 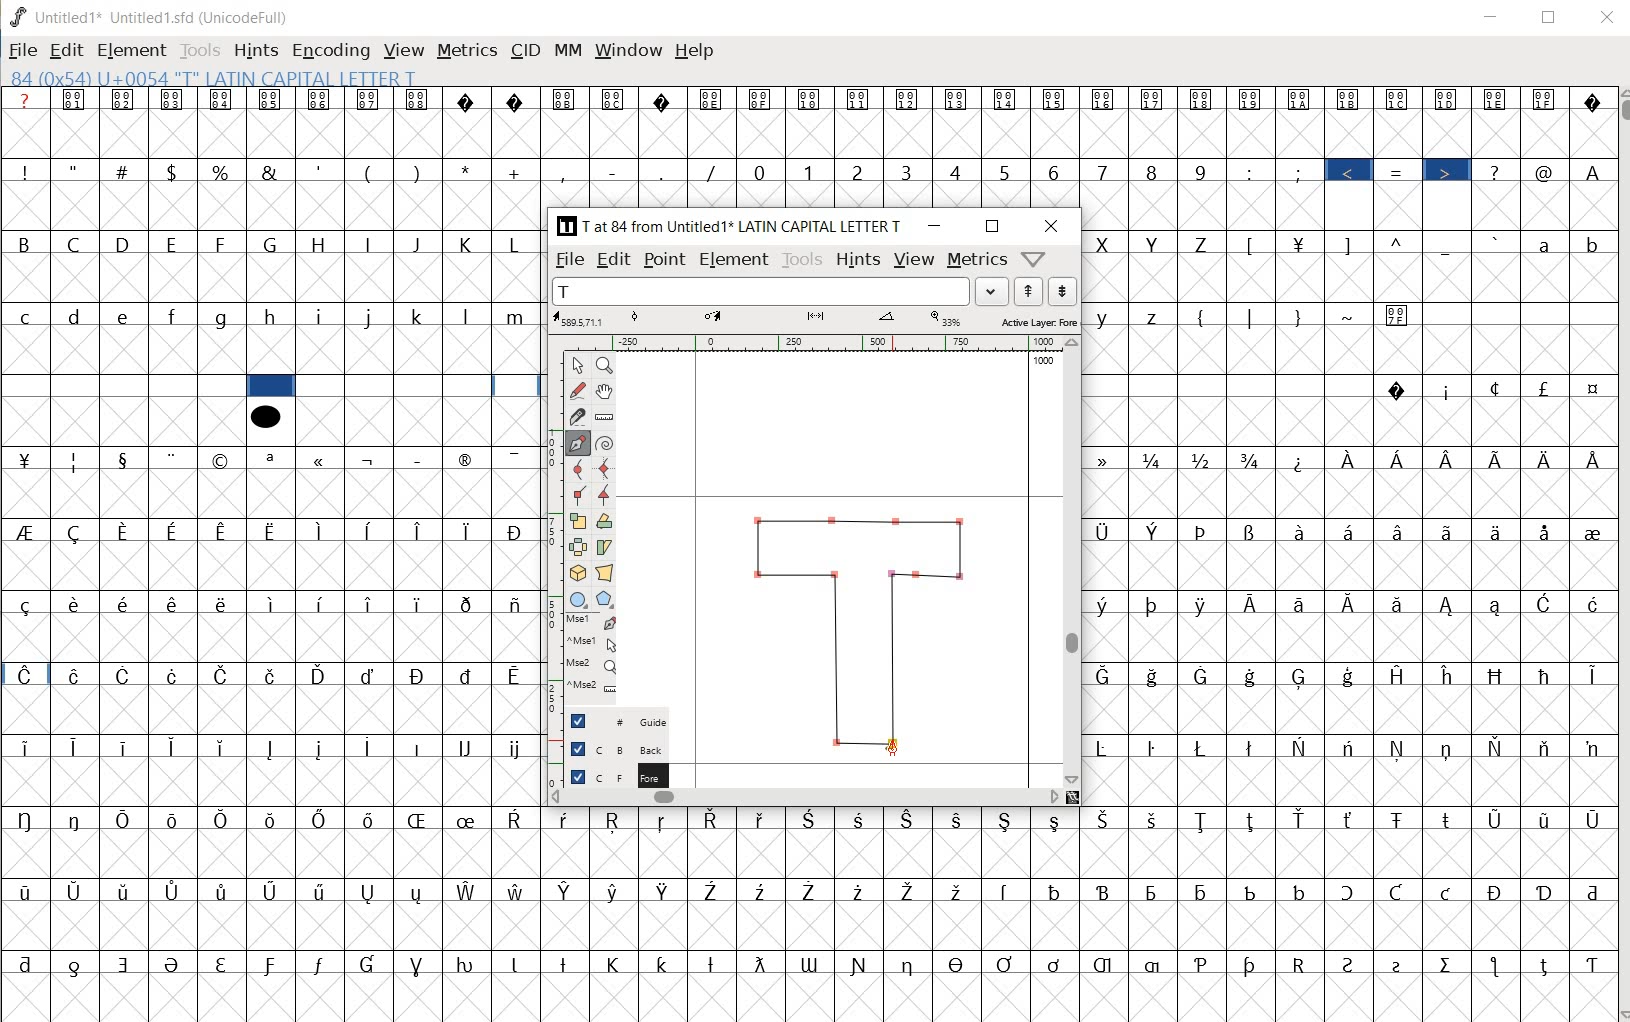 I want to click on Symbol, so click(x=176, y=820).